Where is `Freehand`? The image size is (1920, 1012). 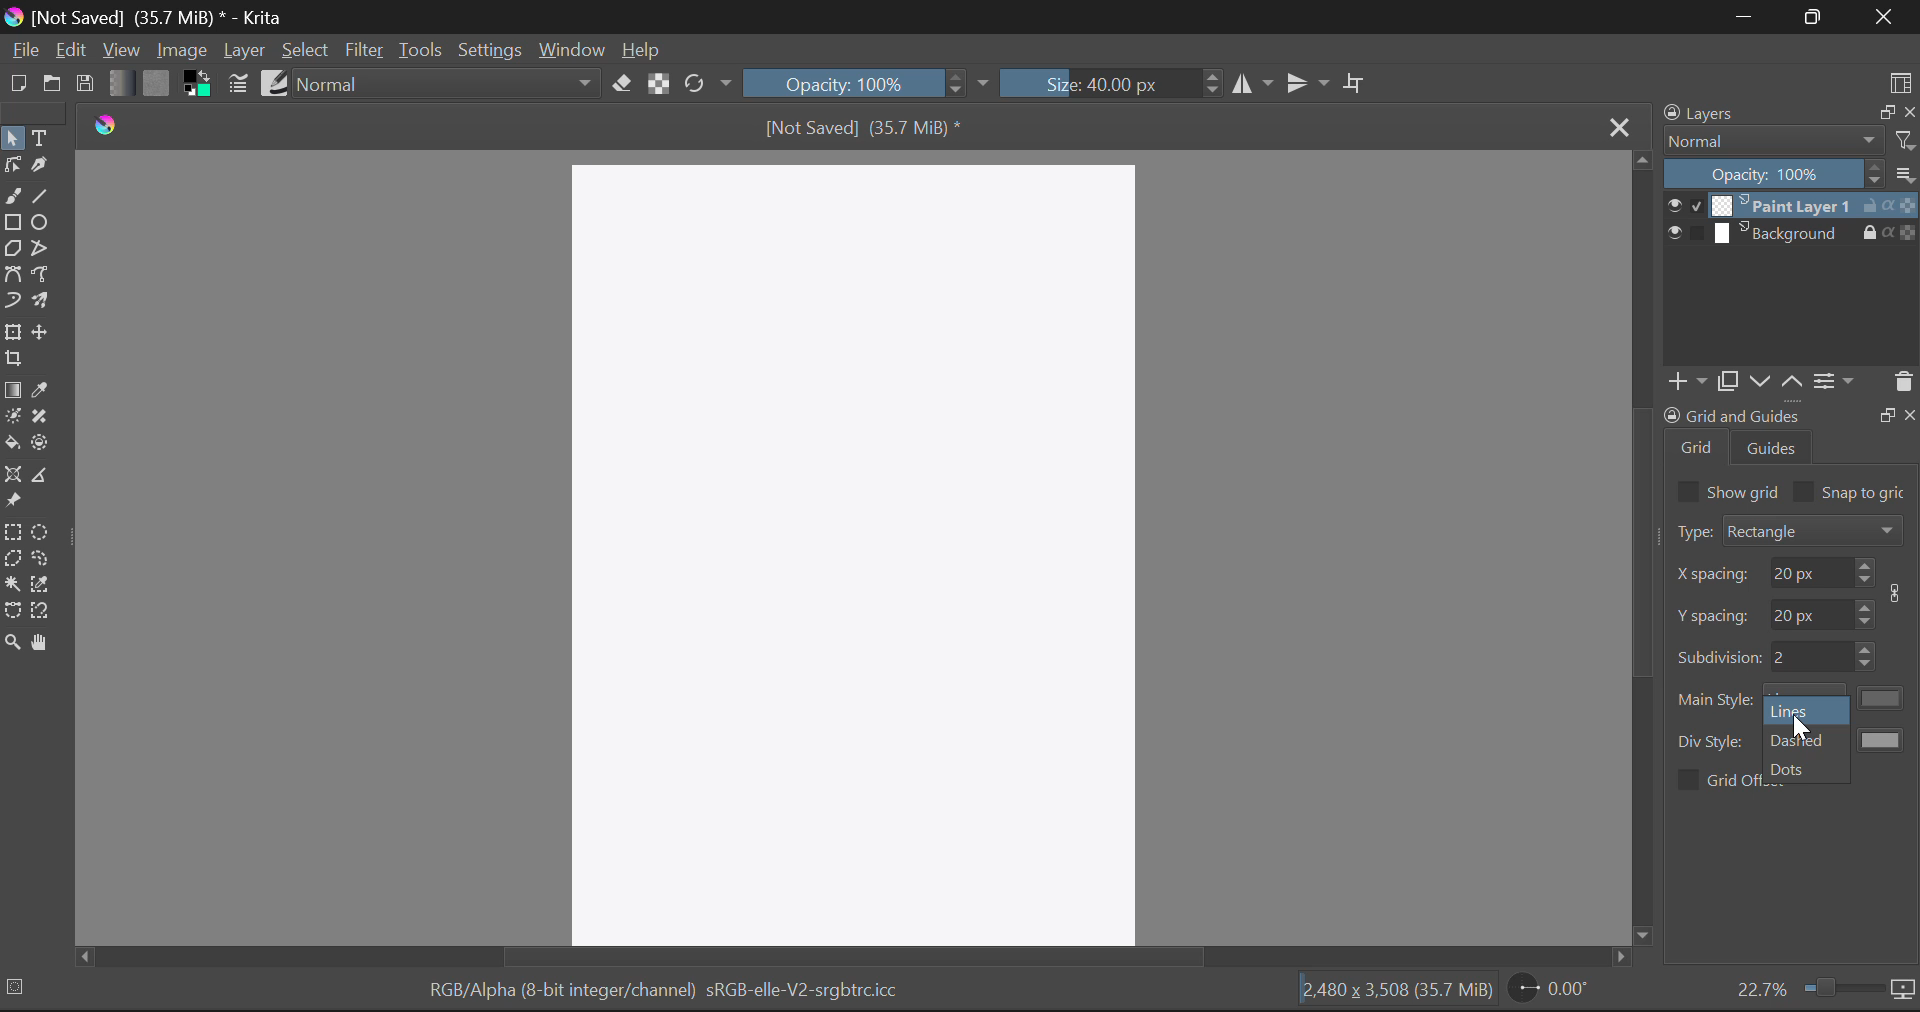 Freehand is located at coordinates (12, 197).